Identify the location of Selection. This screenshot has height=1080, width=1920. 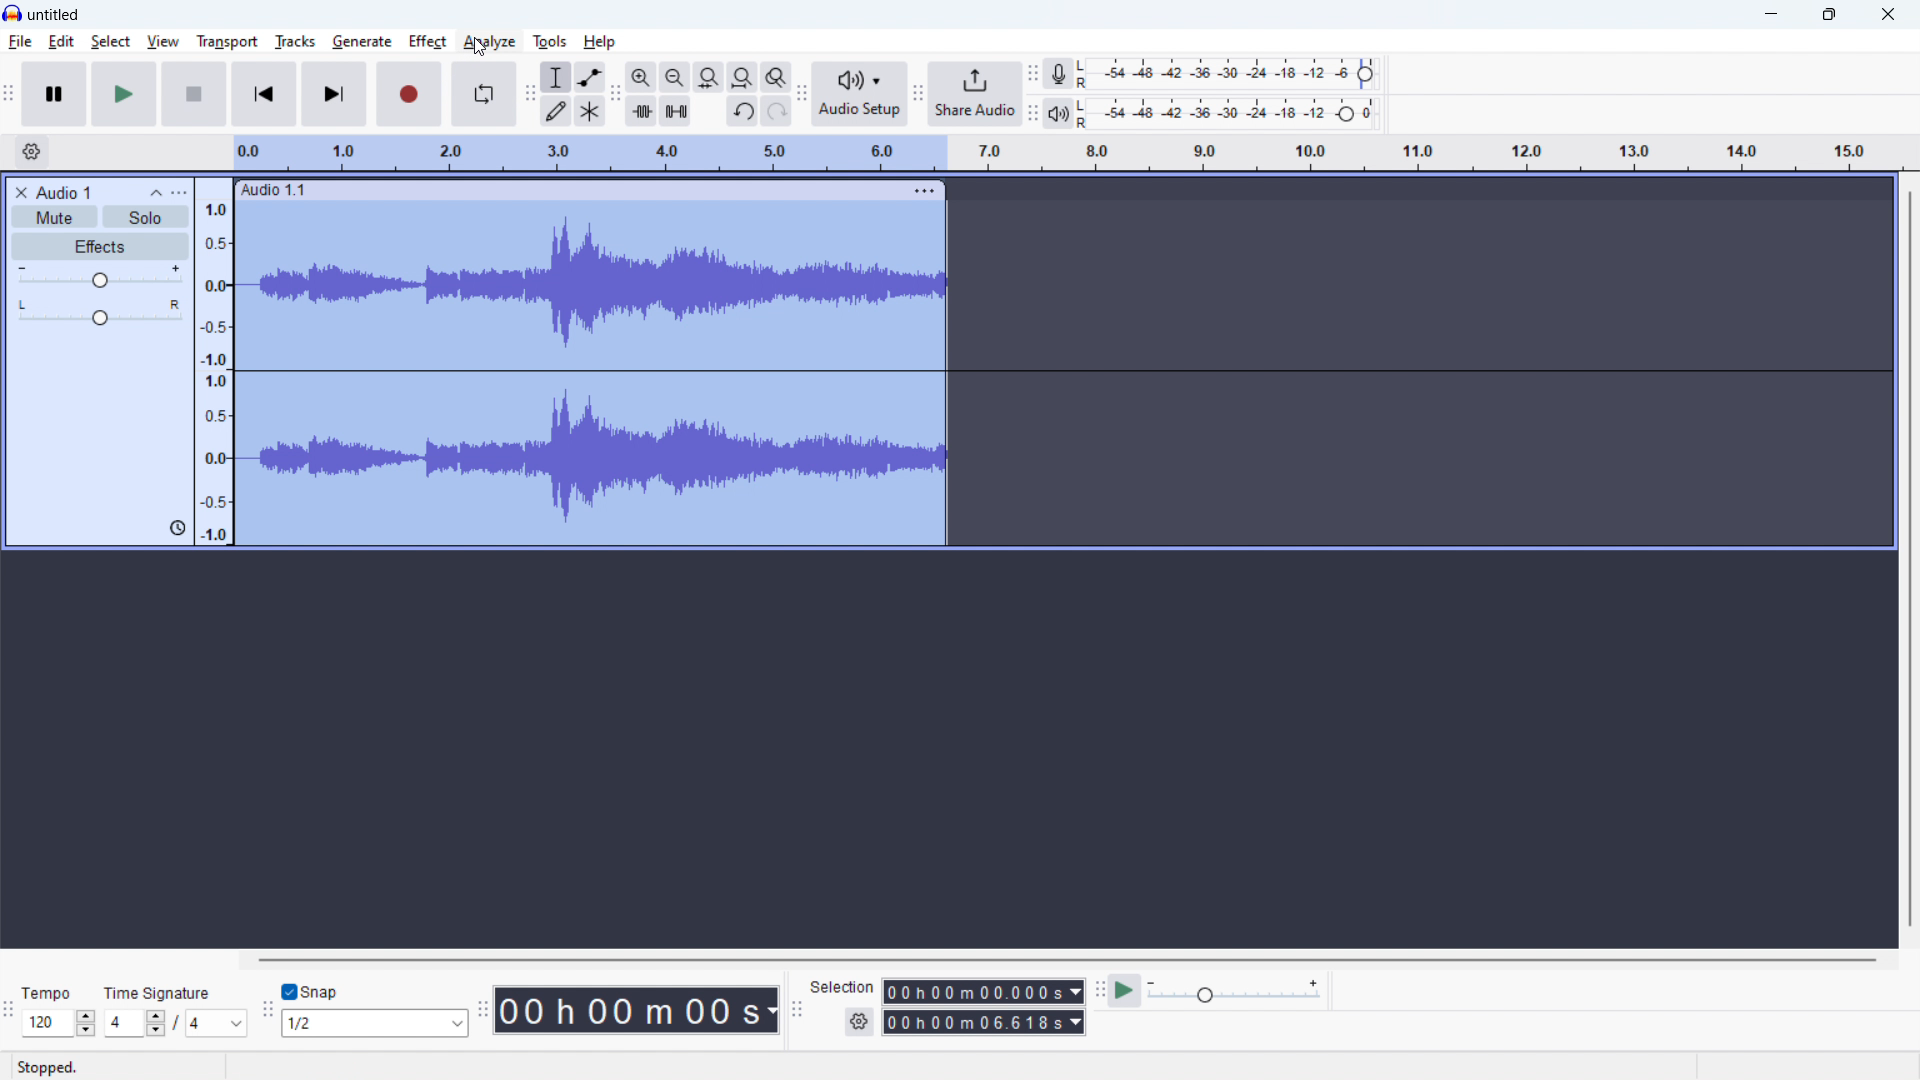
(842, 985).